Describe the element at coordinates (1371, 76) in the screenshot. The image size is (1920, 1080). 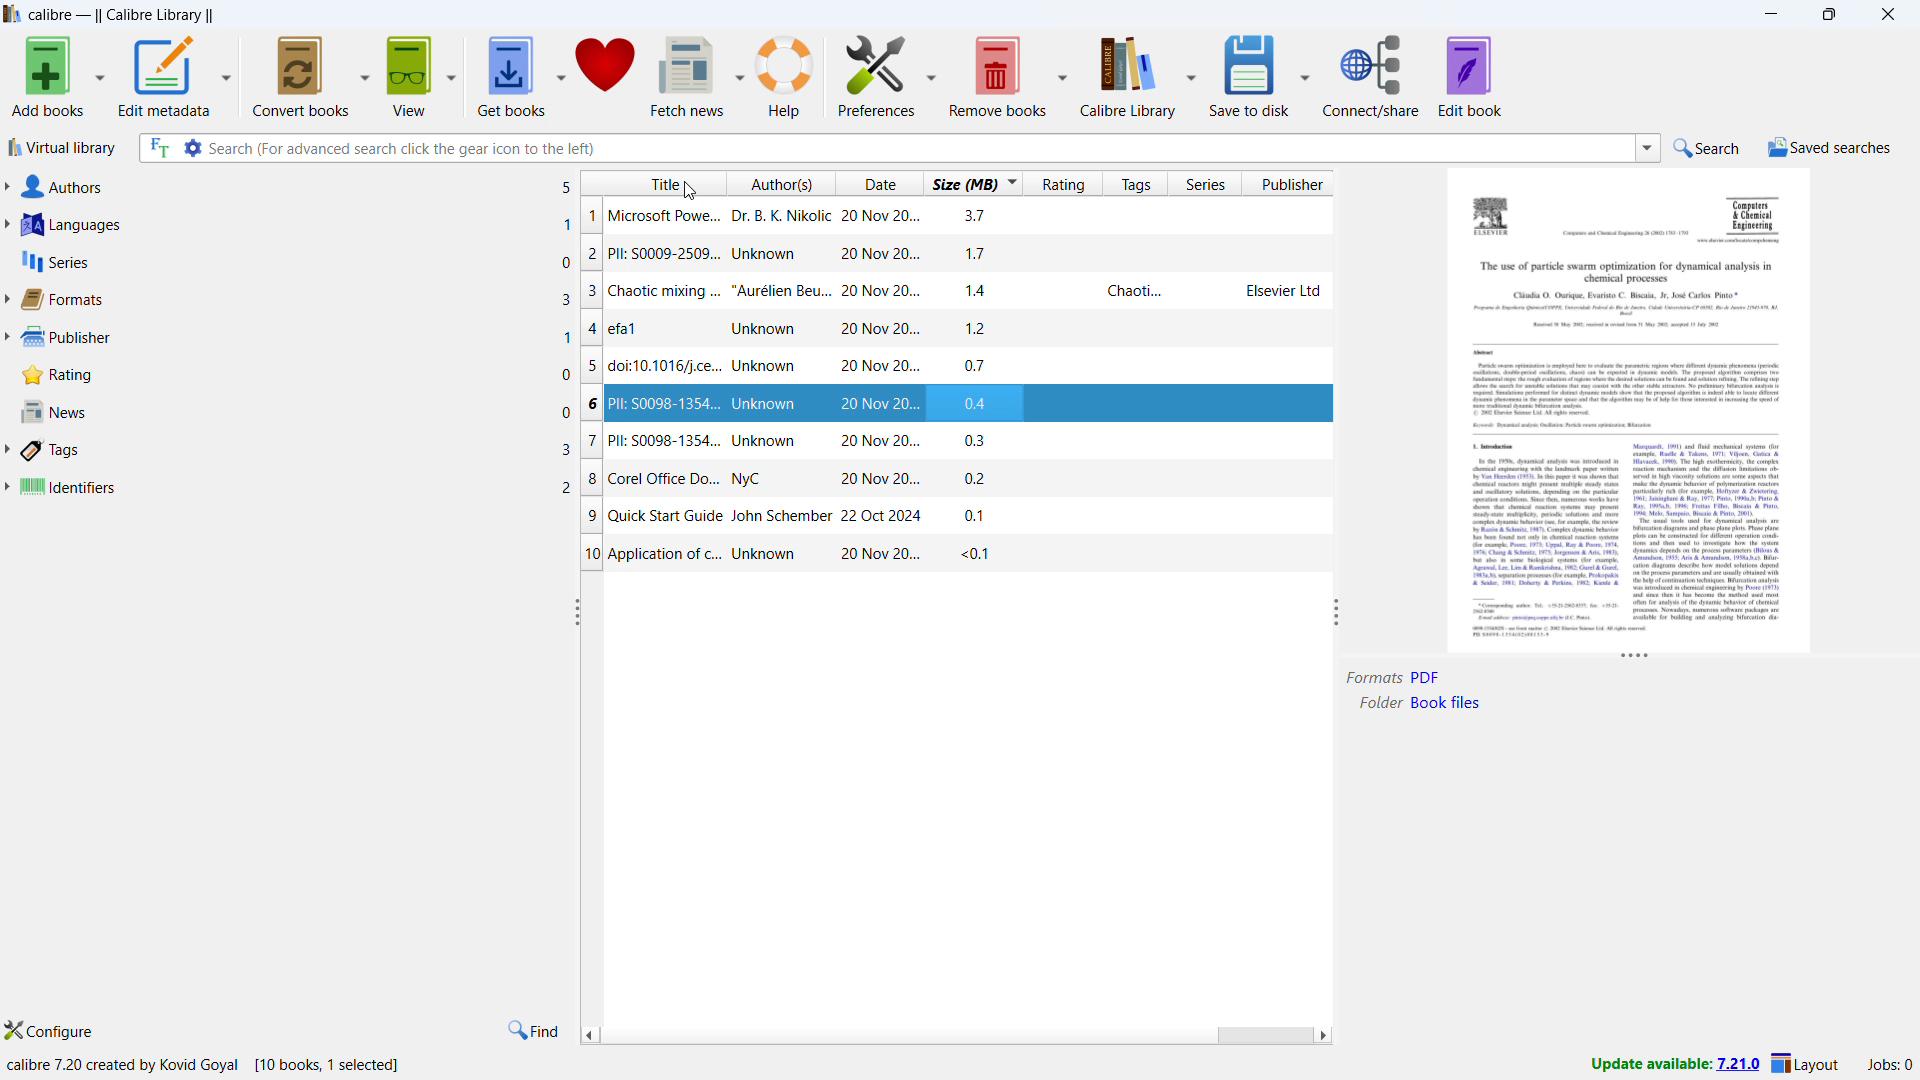
I see `connect/share` at that location.